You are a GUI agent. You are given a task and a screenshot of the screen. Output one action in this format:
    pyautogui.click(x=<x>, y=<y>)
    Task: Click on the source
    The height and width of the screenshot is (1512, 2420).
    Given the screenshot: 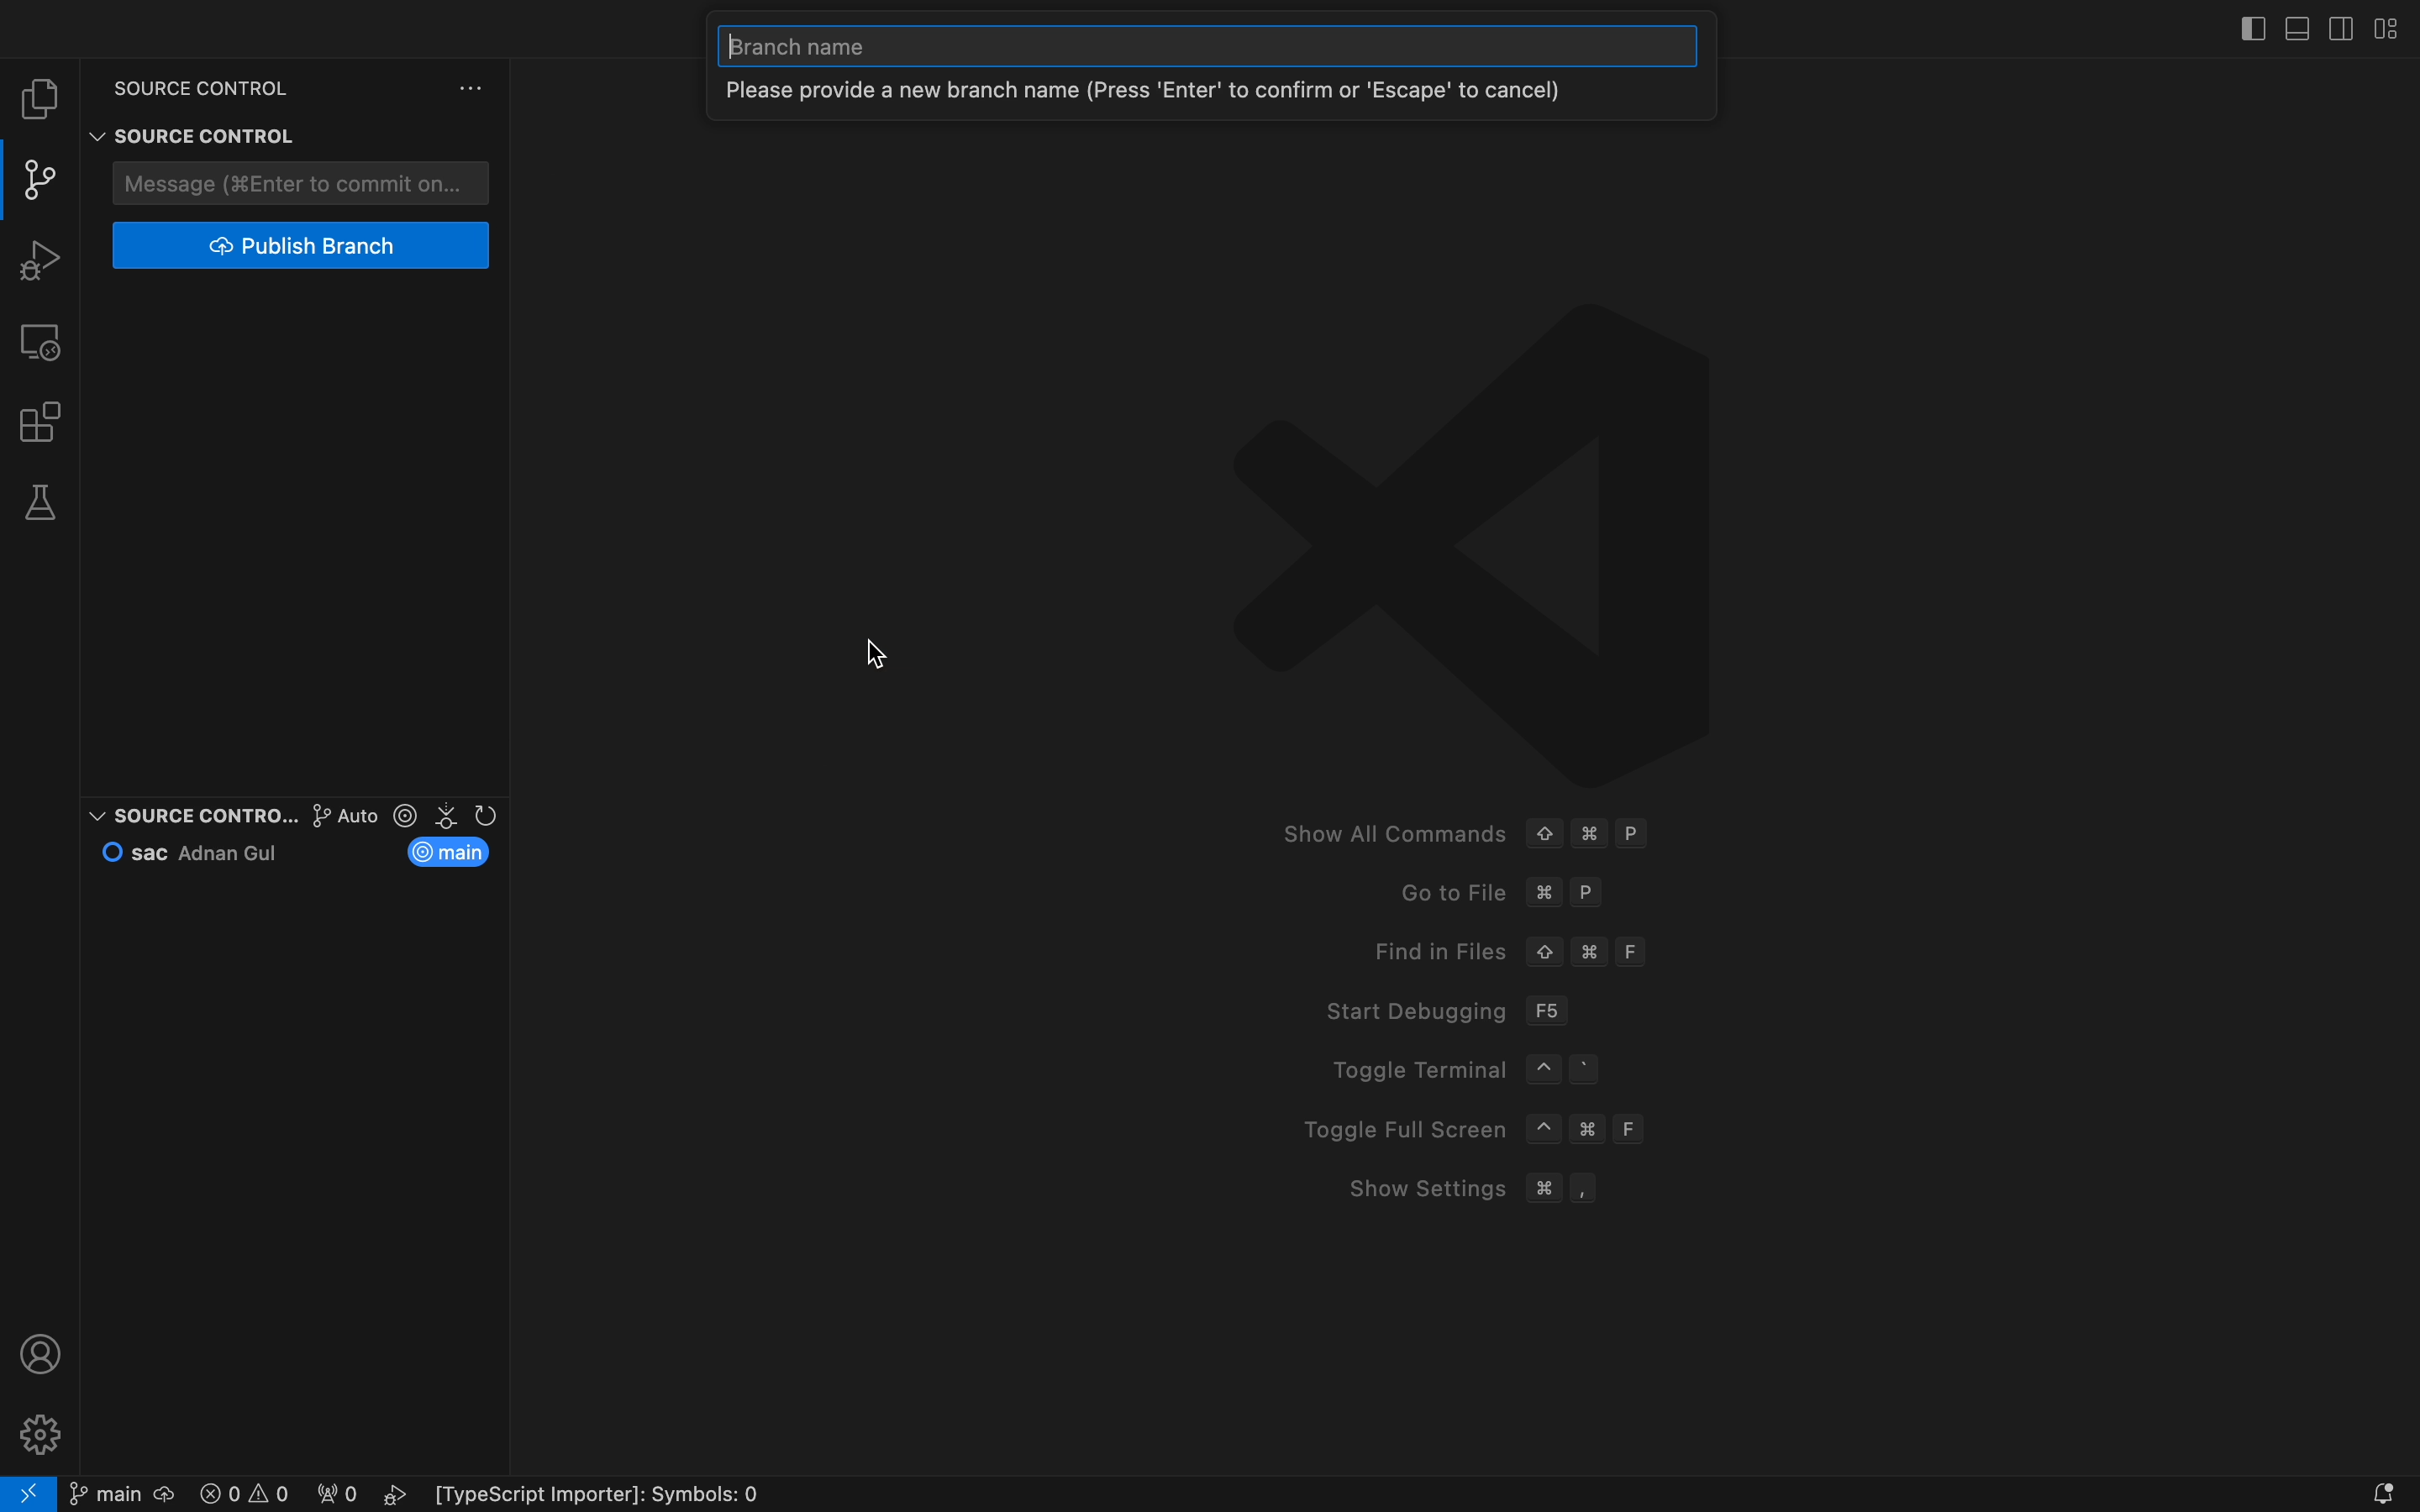 What is the action you would take?
    pyautogui.click(x=184, y=134)
    